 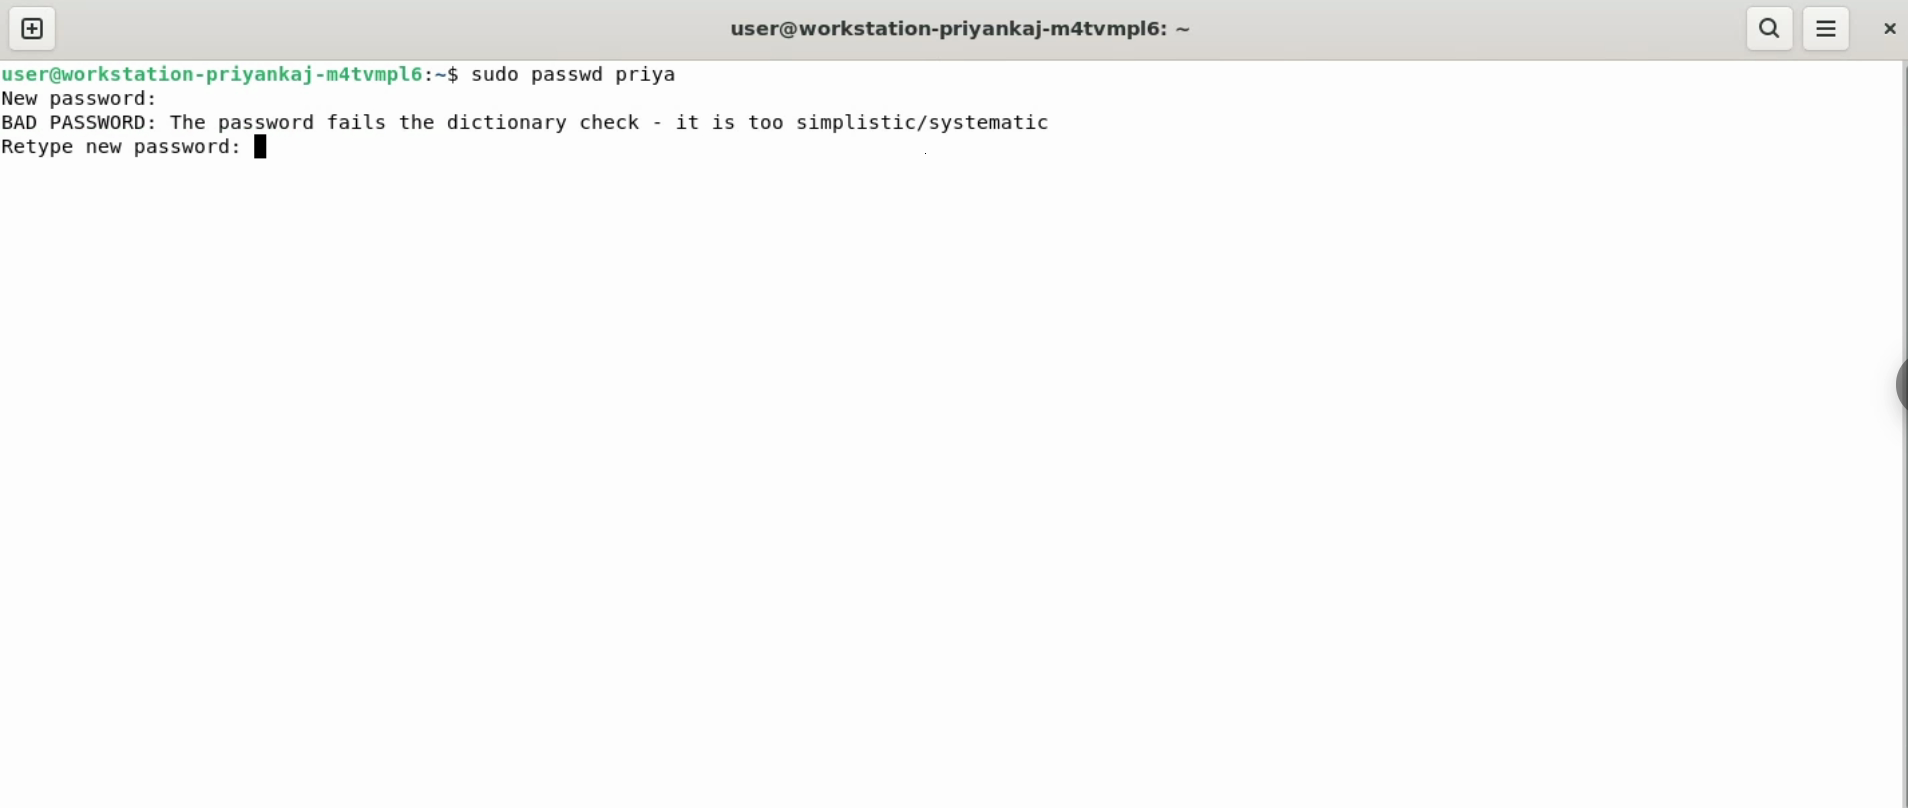 I want to click on BAD PASSWORD: The password fails the dictionary check - it is too simplistic/systematic, so click(x=532, y=124).